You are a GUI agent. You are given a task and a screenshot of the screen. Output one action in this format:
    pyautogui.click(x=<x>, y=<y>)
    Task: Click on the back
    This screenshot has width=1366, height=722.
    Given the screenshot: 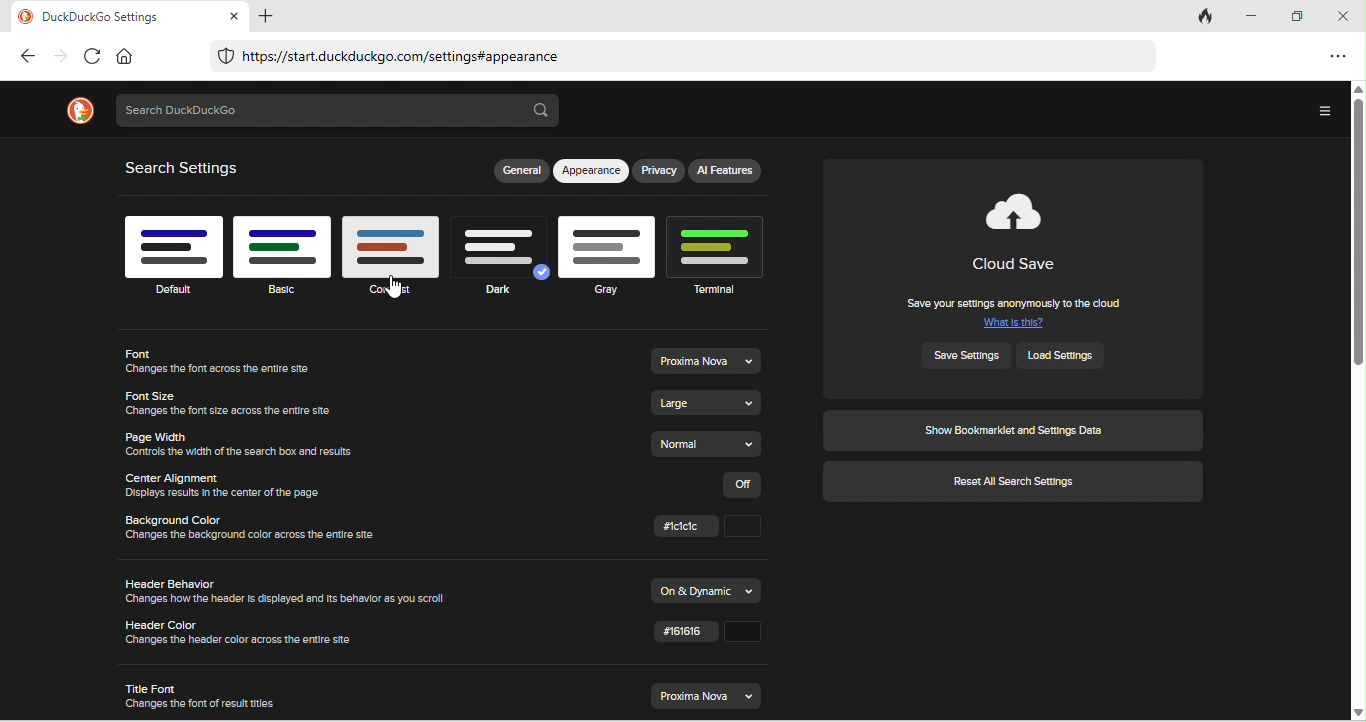 What is the action you would take?
    pyautogui.click(x=27, y=56)
    